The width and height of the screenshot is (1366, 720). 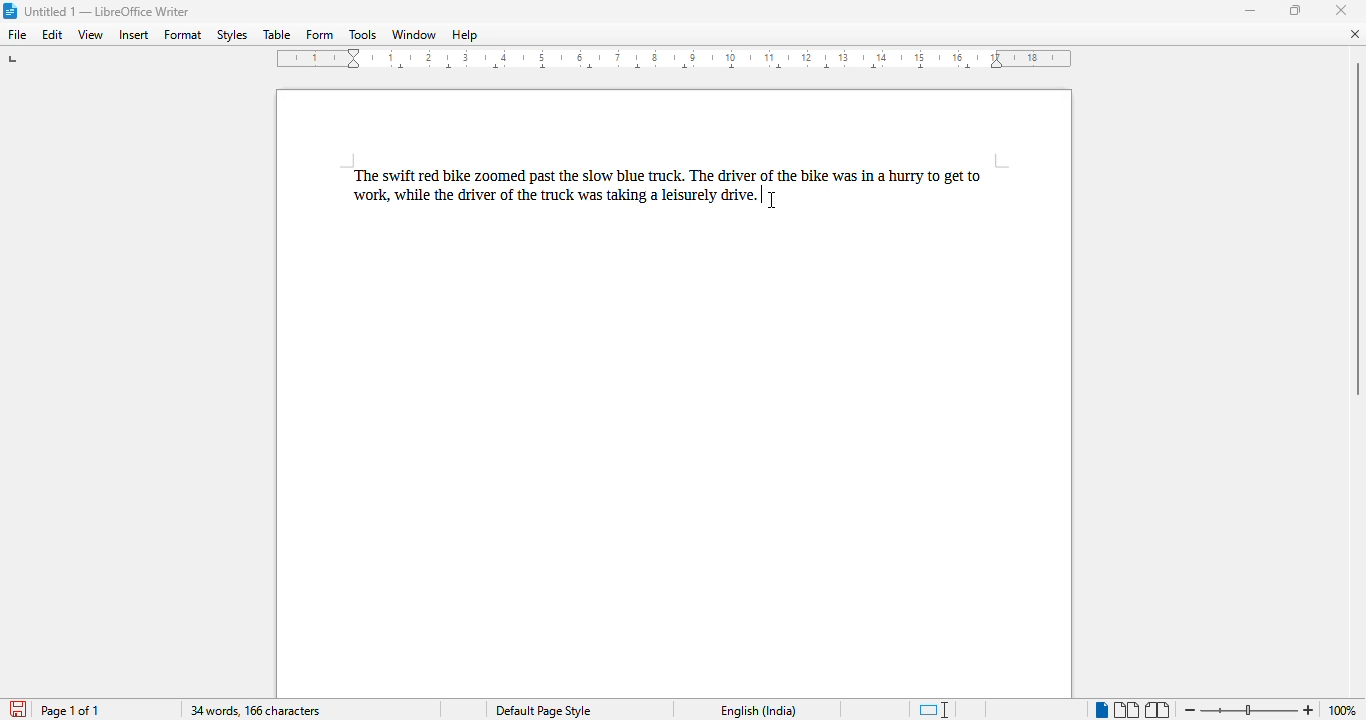 What do you see at coordinates (9, 10) in the screenshot?
I see `LibreOffice logo` at bounding box center [9, 10].